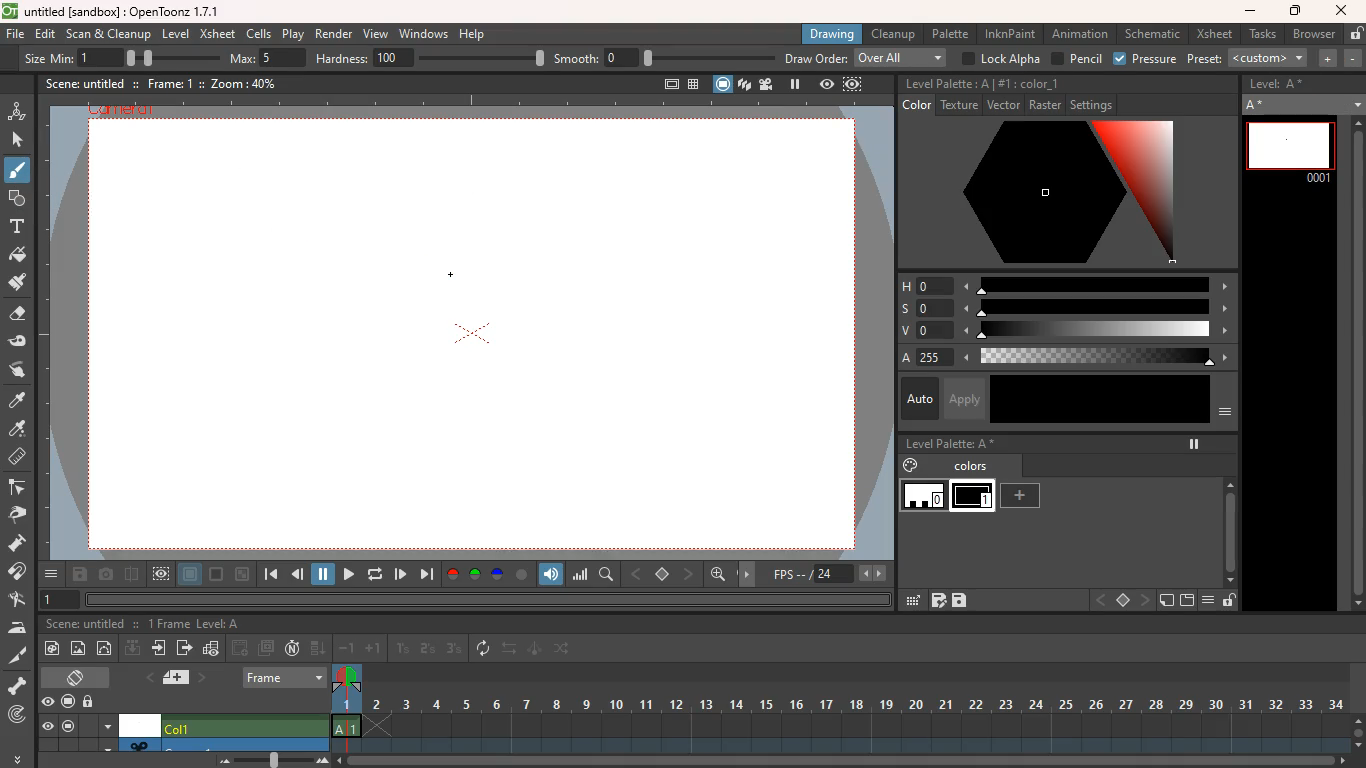 The height and width of the screenshot is (768, 1366). I want to click on 3, so click(454, 650).